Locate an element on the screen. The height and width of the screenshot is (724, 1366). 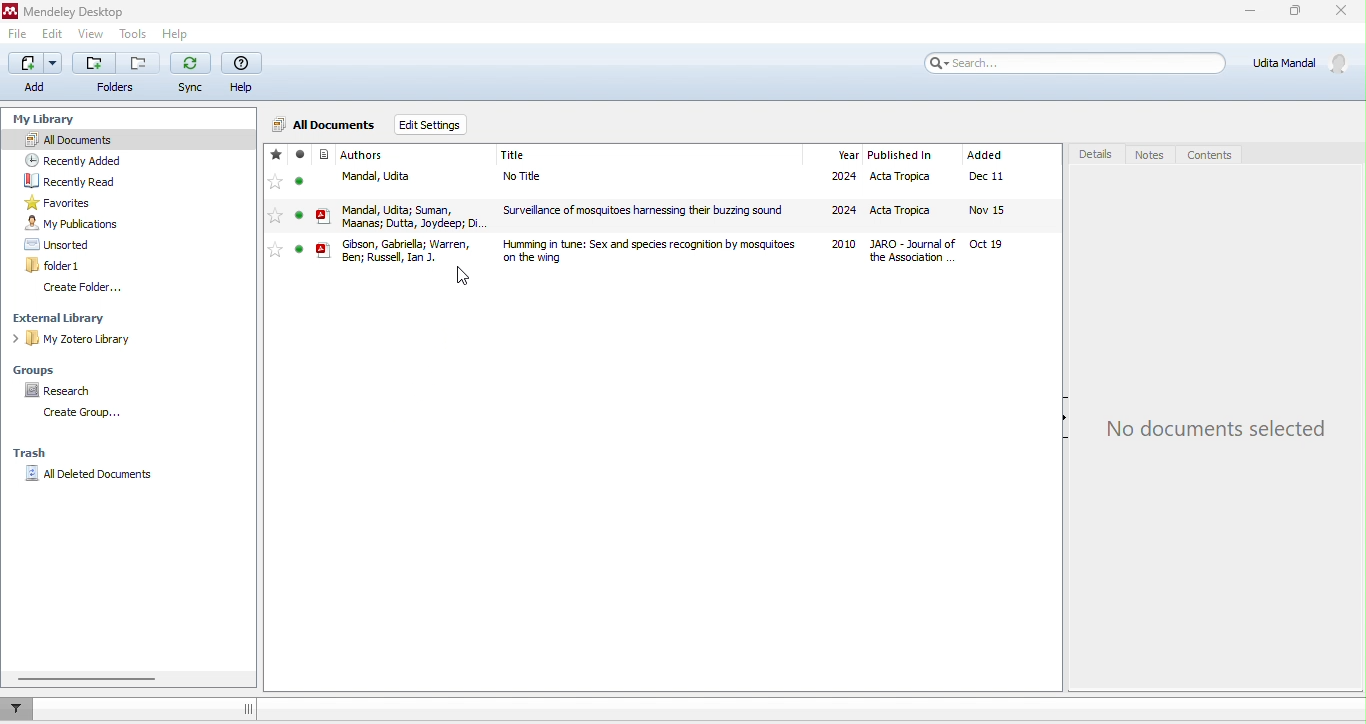
filter is located at coordinates (20, 708).